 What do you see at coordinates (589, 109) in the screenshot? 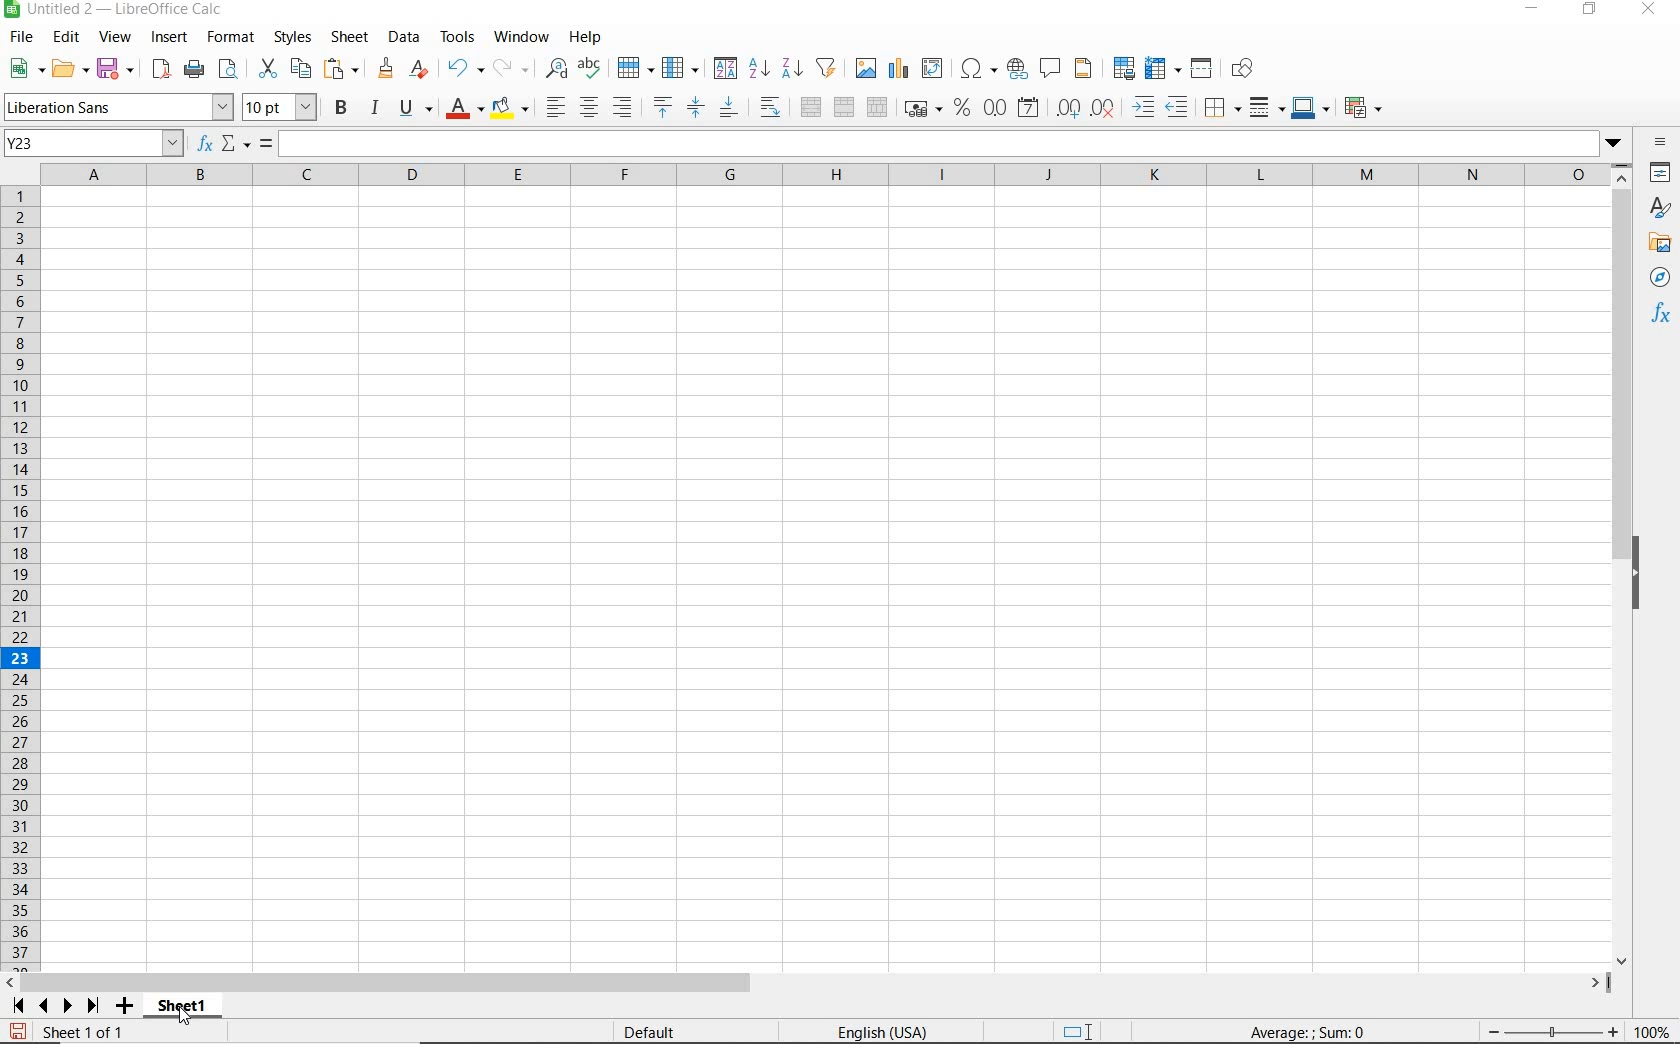
I see `ALIGN CENTER` at bounding box center [589, 109].